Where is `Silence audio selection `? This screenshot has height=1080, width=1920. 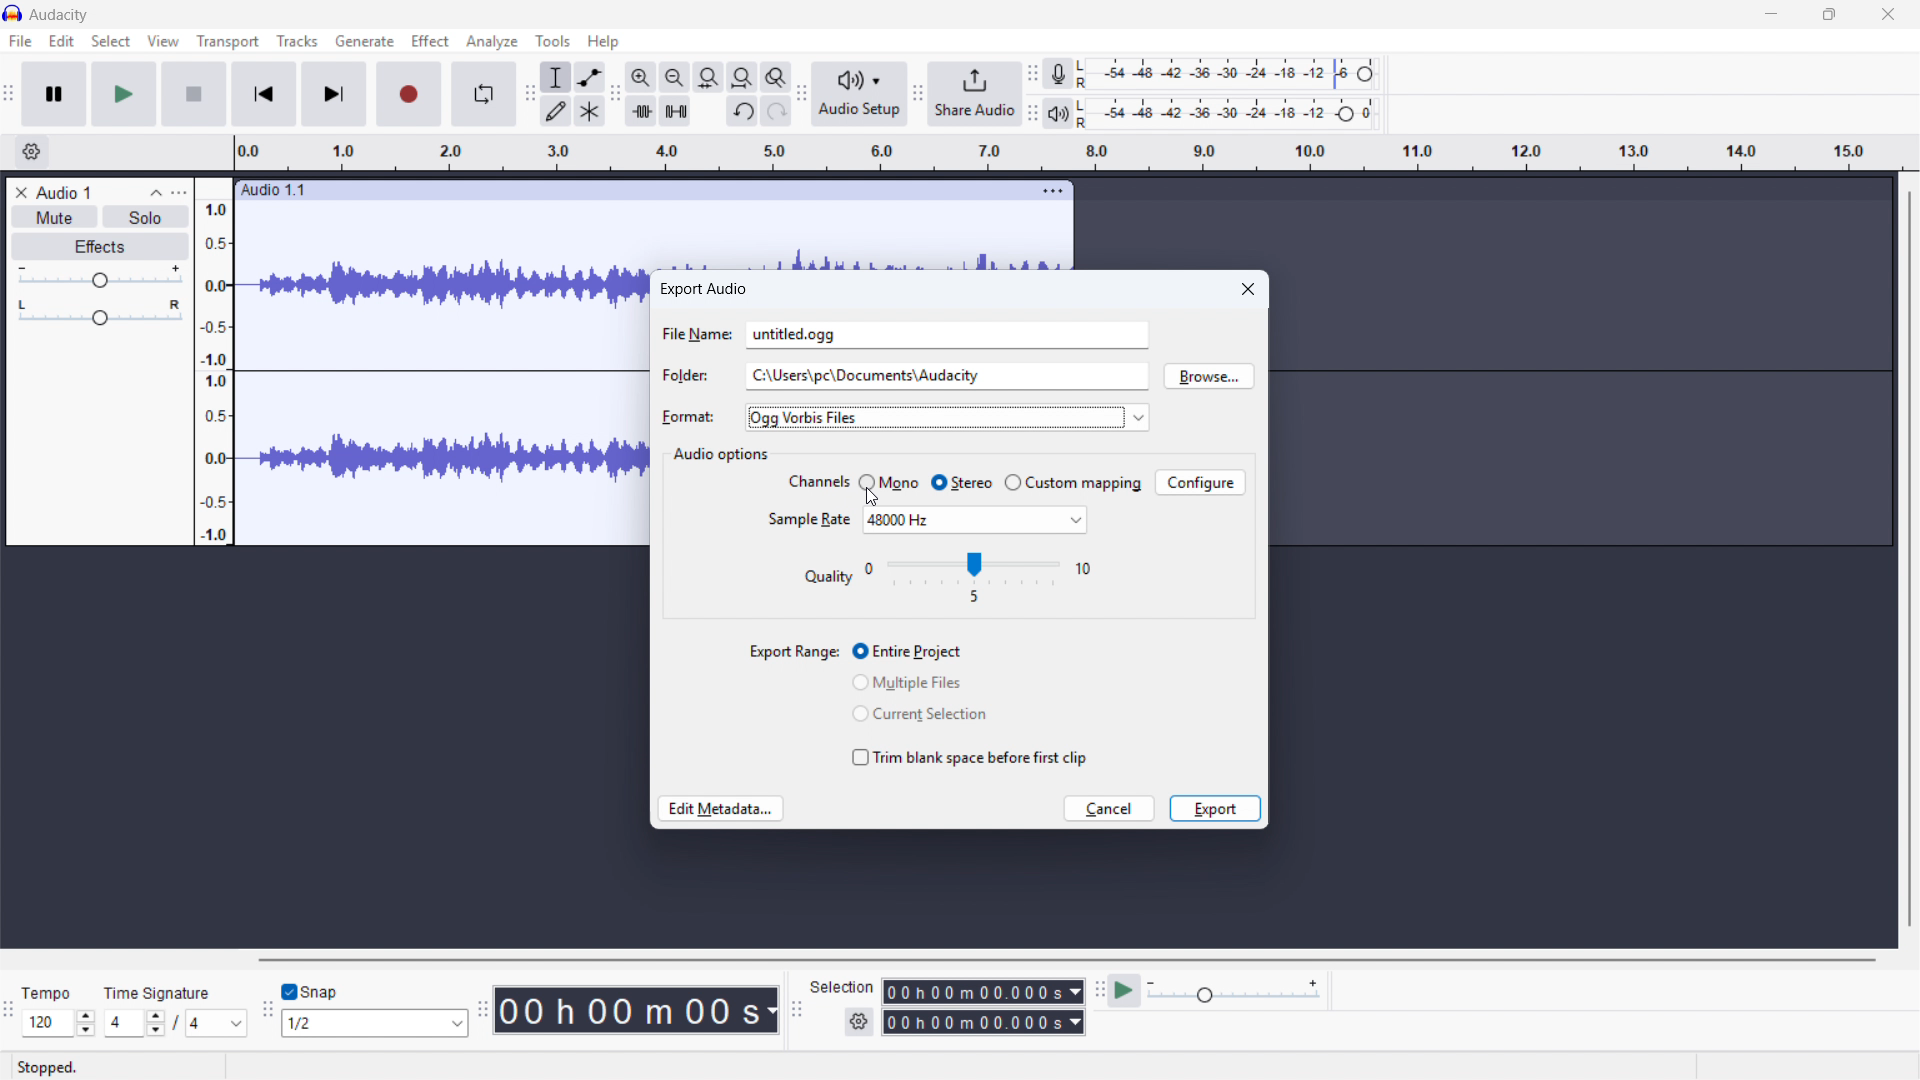
Silence audio selection  is located at coordinates (676, 111).